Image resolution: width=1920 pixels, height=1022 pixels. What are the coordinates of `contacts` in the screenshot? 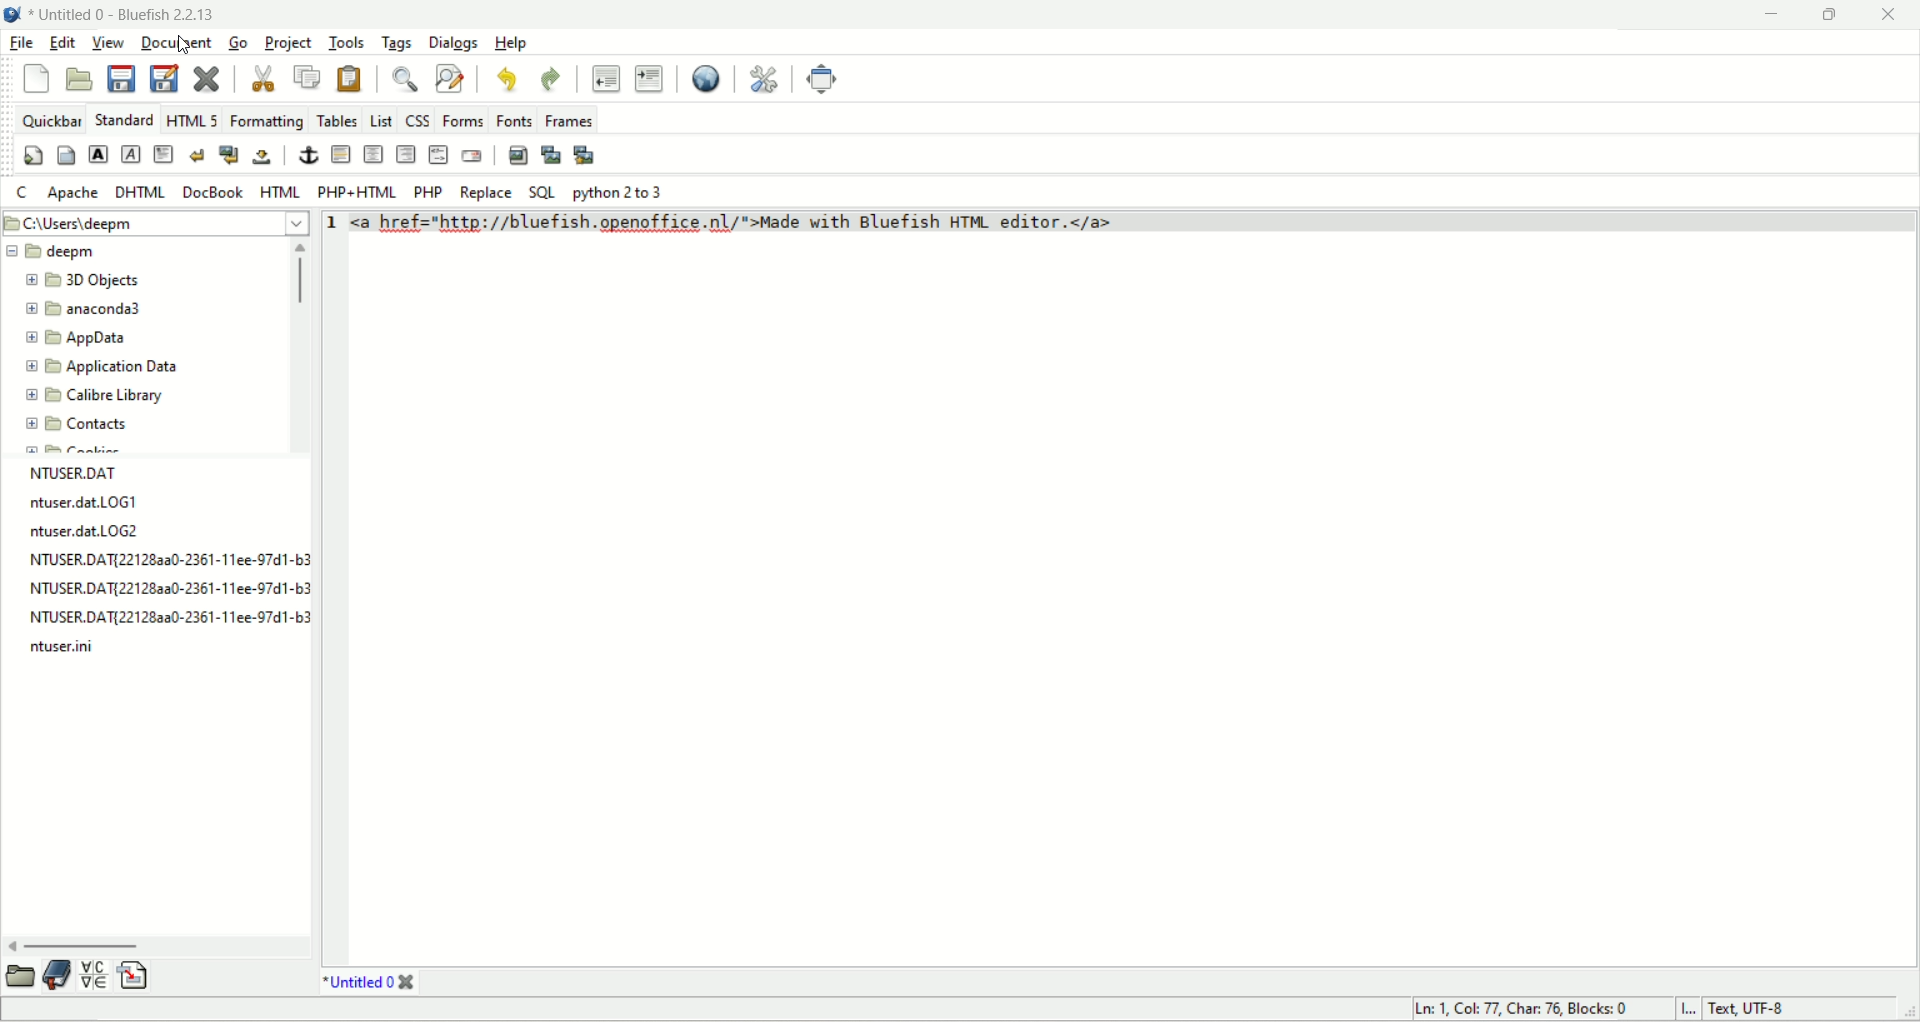 It's located at (89, 425).